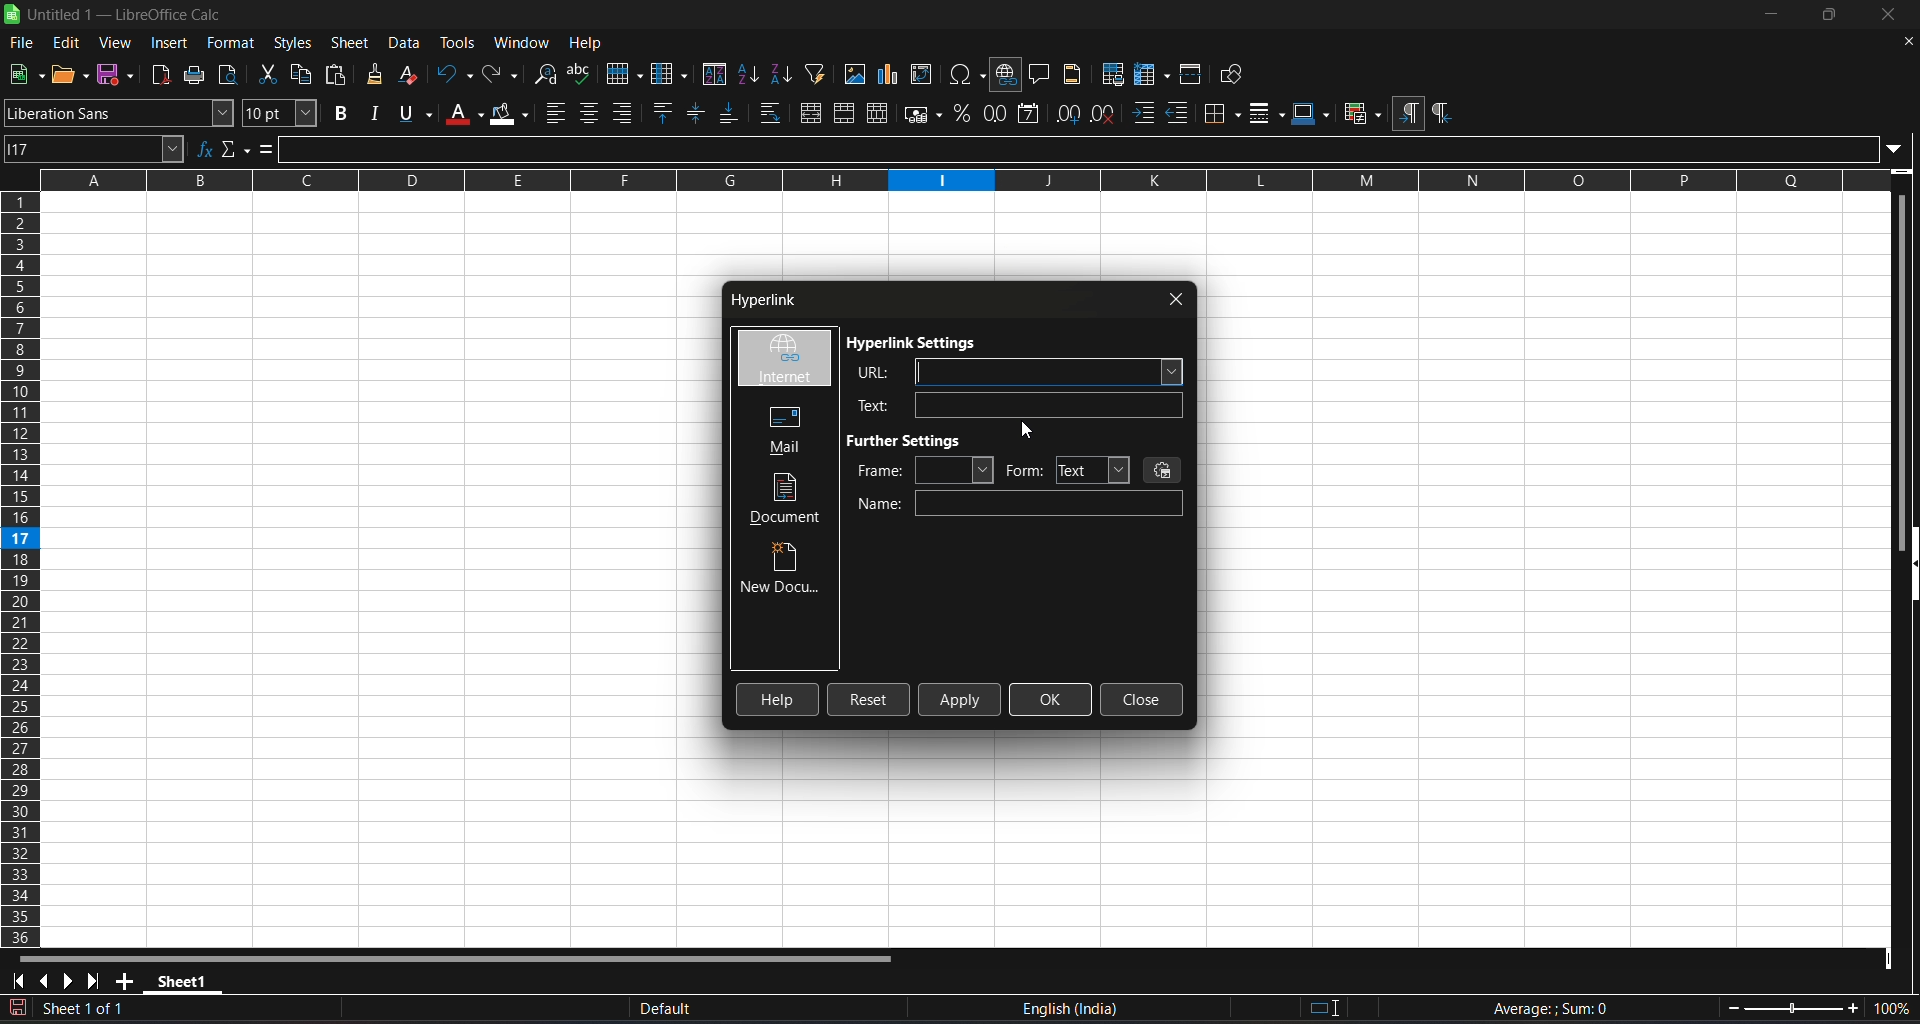  I want to click on italic, so click(374, 112).